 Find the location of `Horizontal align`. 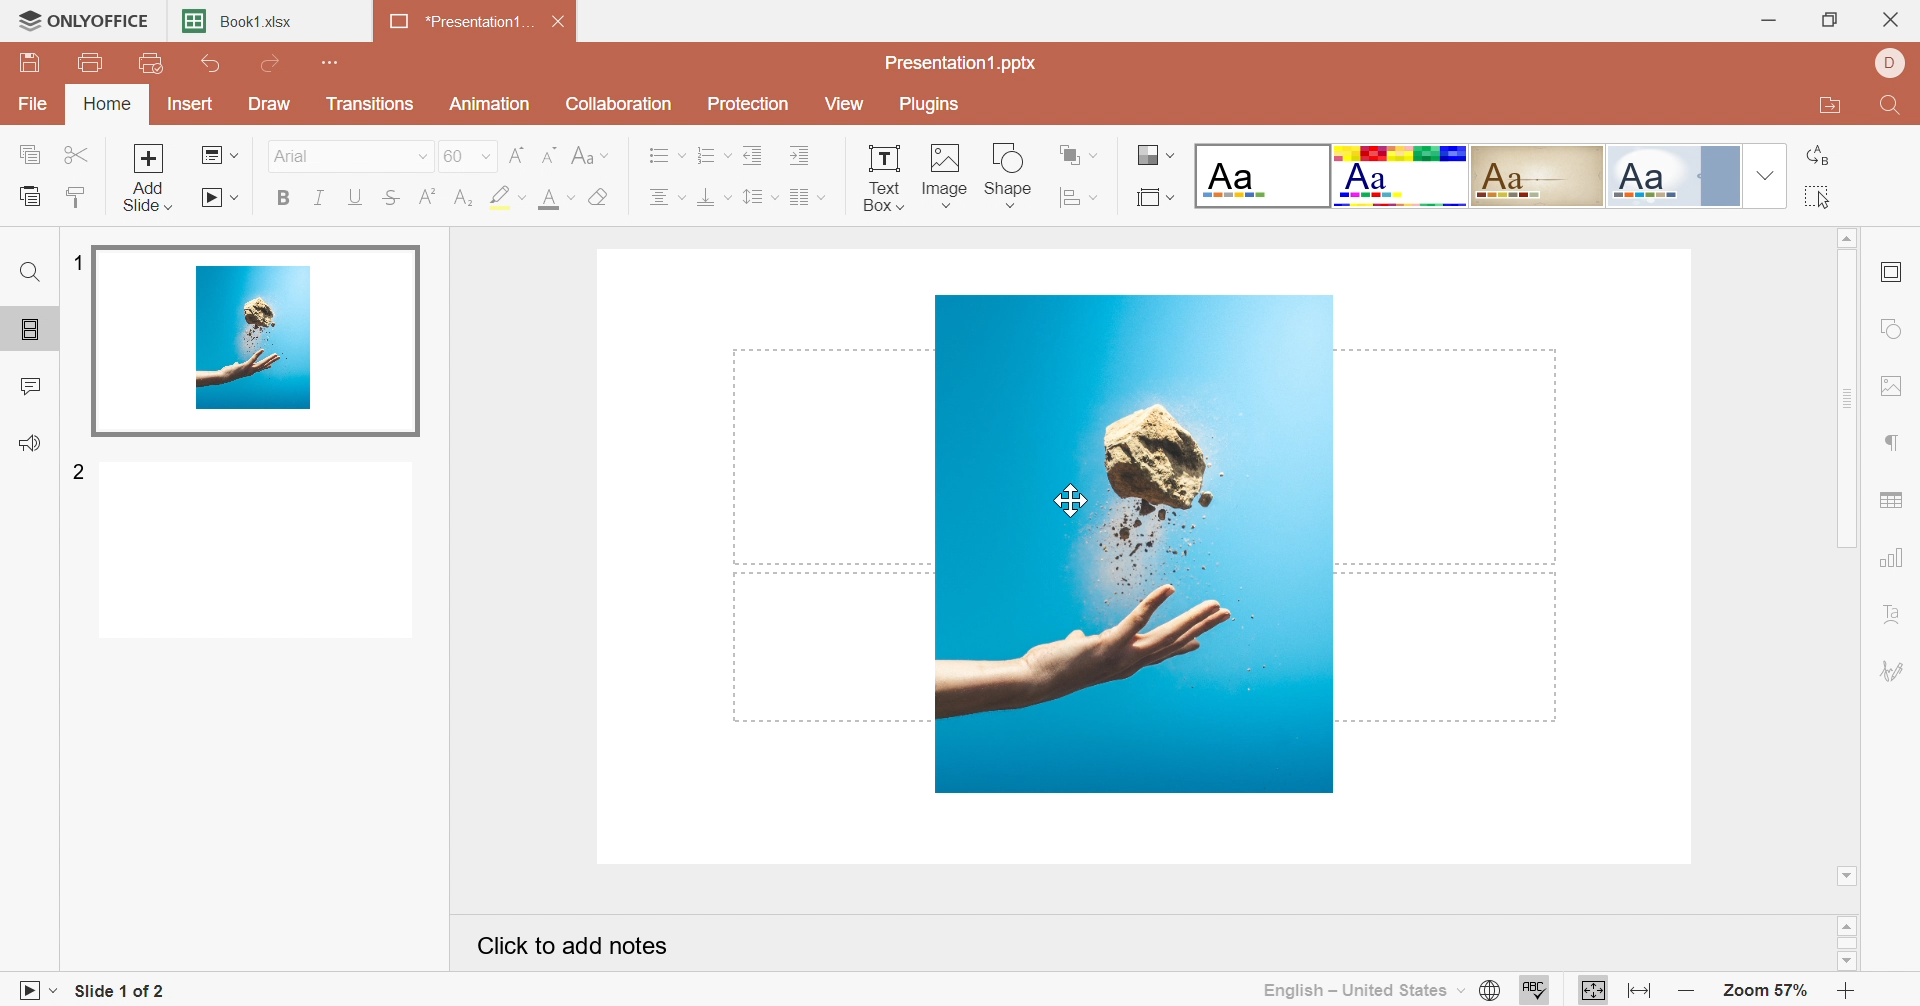

Horizontal align is located at coordinates (667, 196).